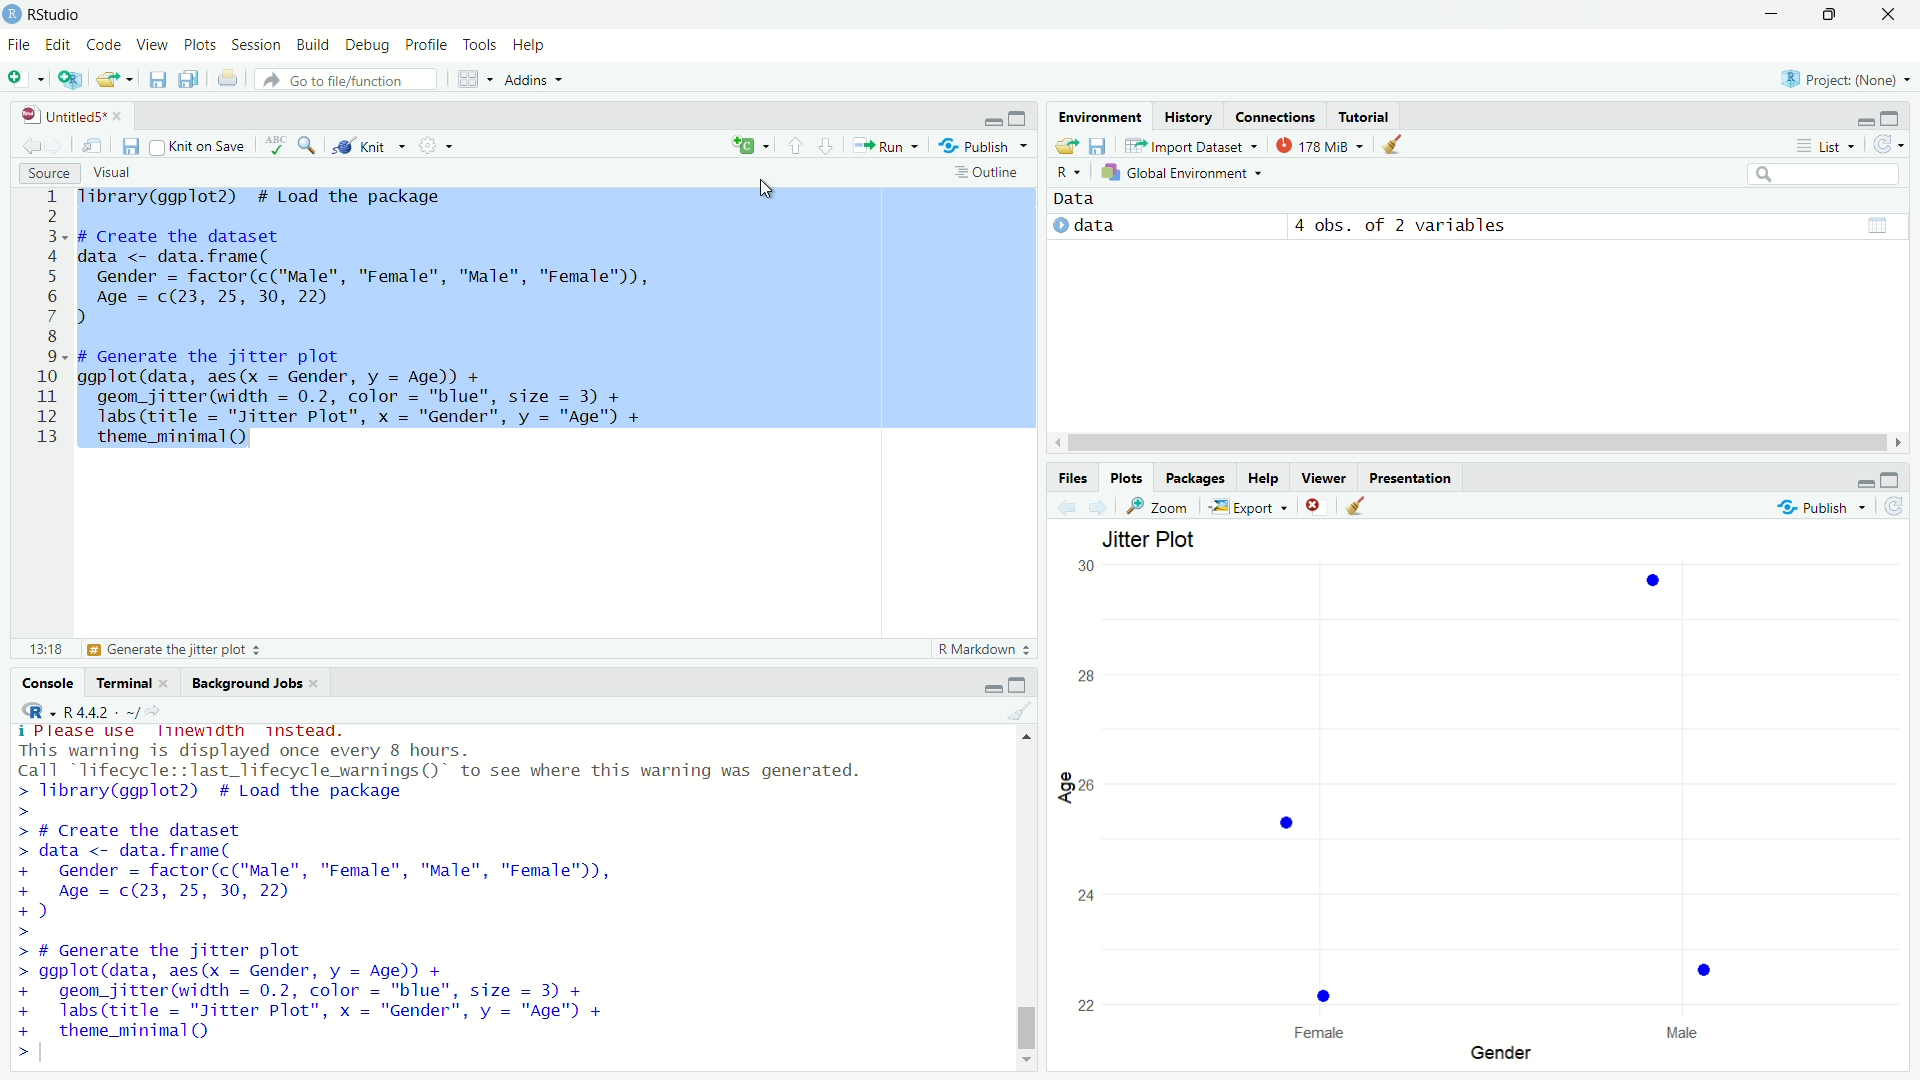  Describe the element at coordinates (1898, 442) in the screenshot. I see `move right` at that location.